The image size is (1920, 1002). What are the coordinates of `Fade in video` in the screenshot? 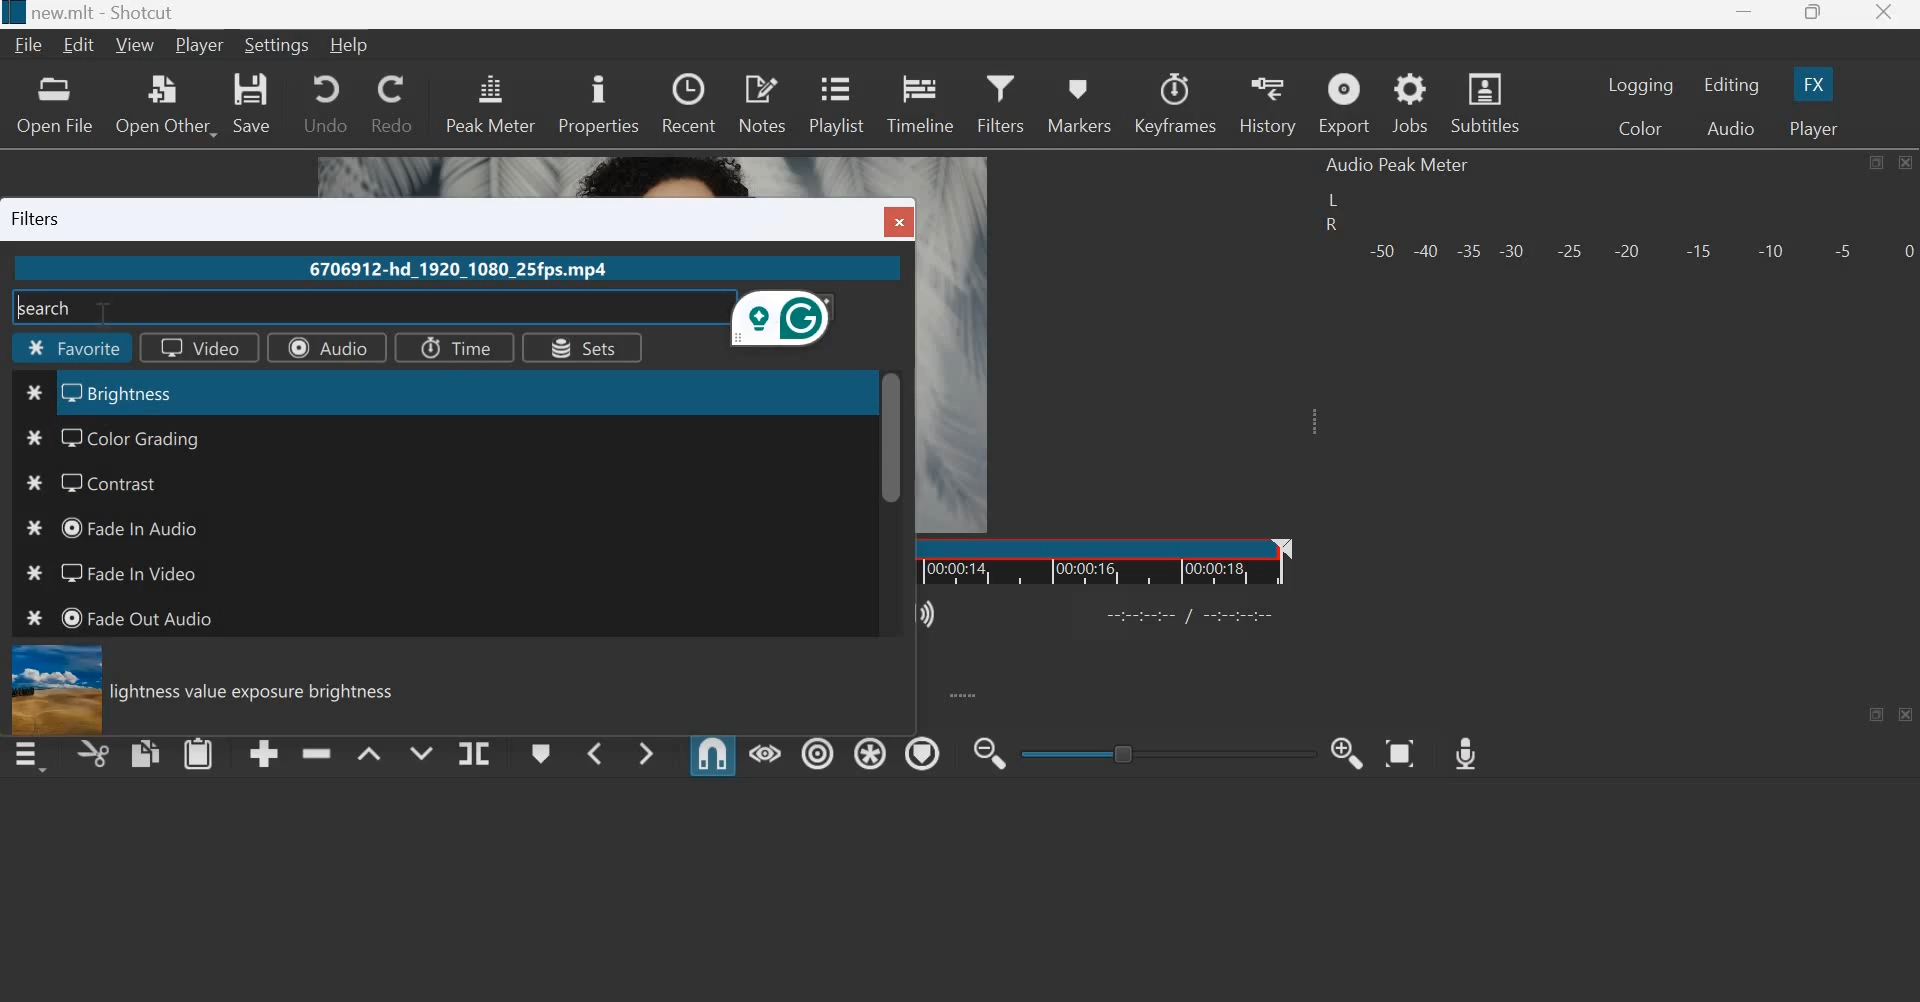 It's located at (124, 572).